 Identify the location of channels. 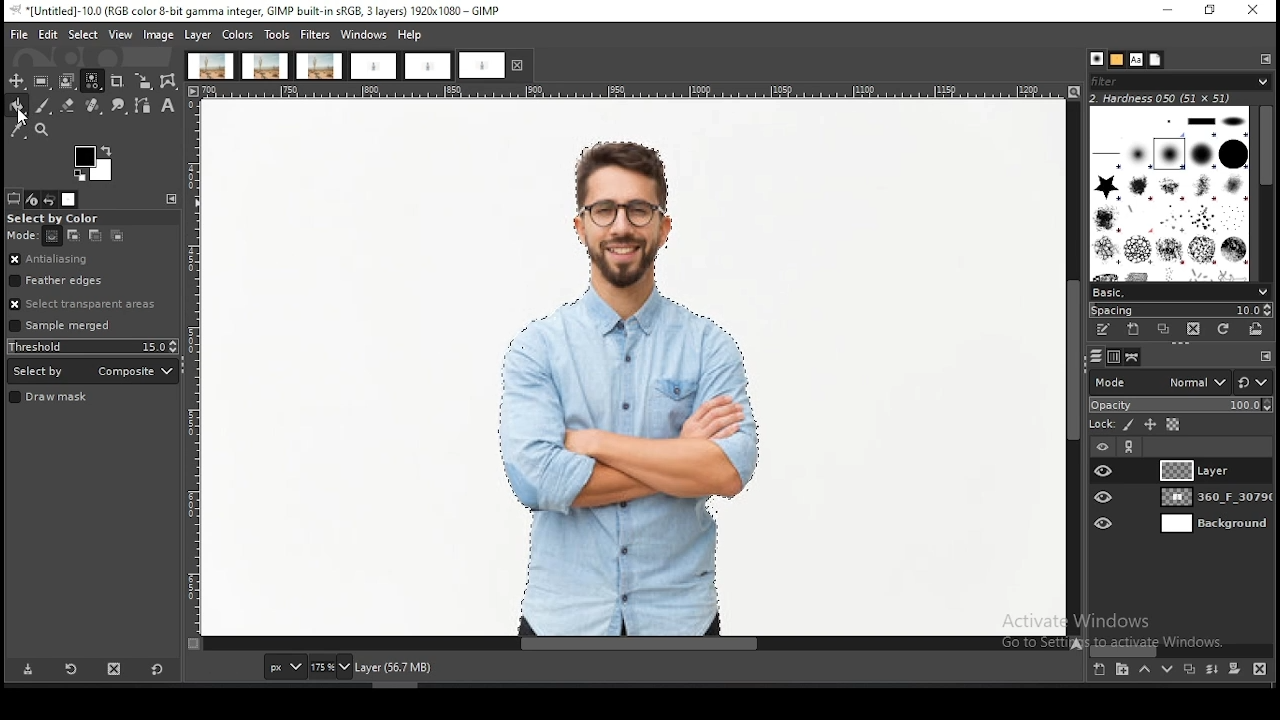
(1116, 357).